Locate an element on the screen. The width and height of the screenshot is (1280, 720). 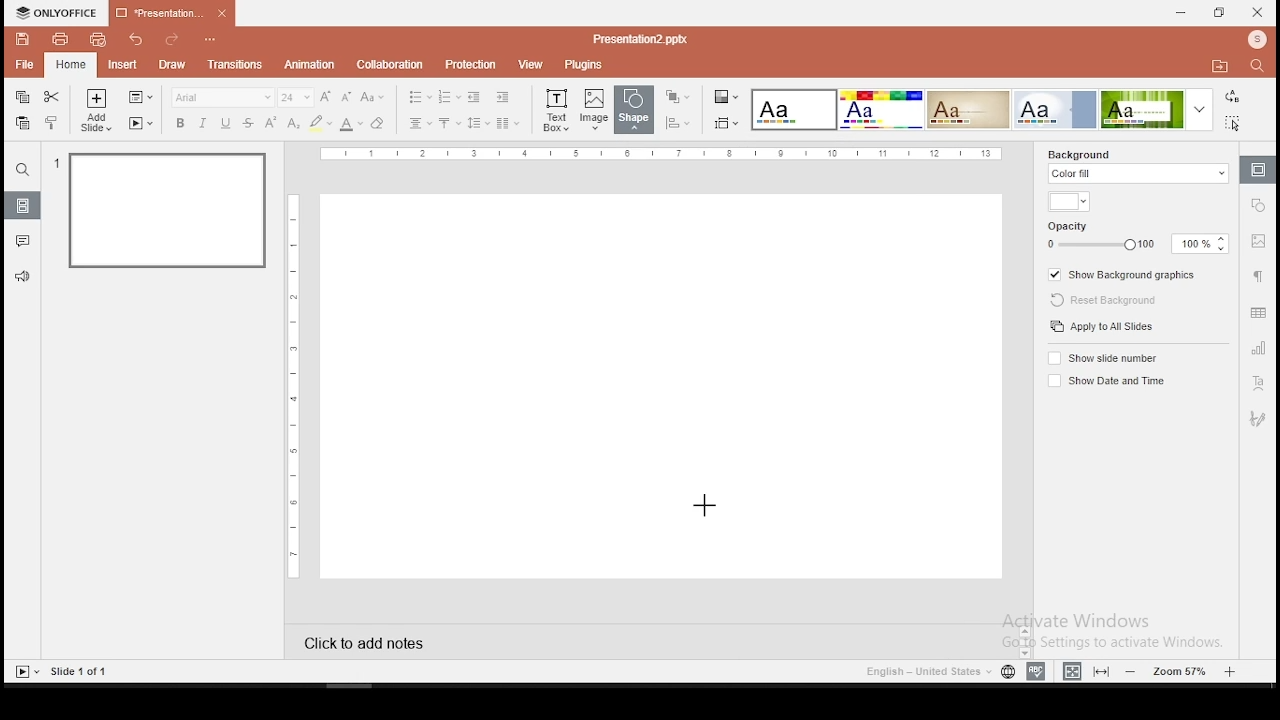
table settings is located at coordinates (1258, 312).